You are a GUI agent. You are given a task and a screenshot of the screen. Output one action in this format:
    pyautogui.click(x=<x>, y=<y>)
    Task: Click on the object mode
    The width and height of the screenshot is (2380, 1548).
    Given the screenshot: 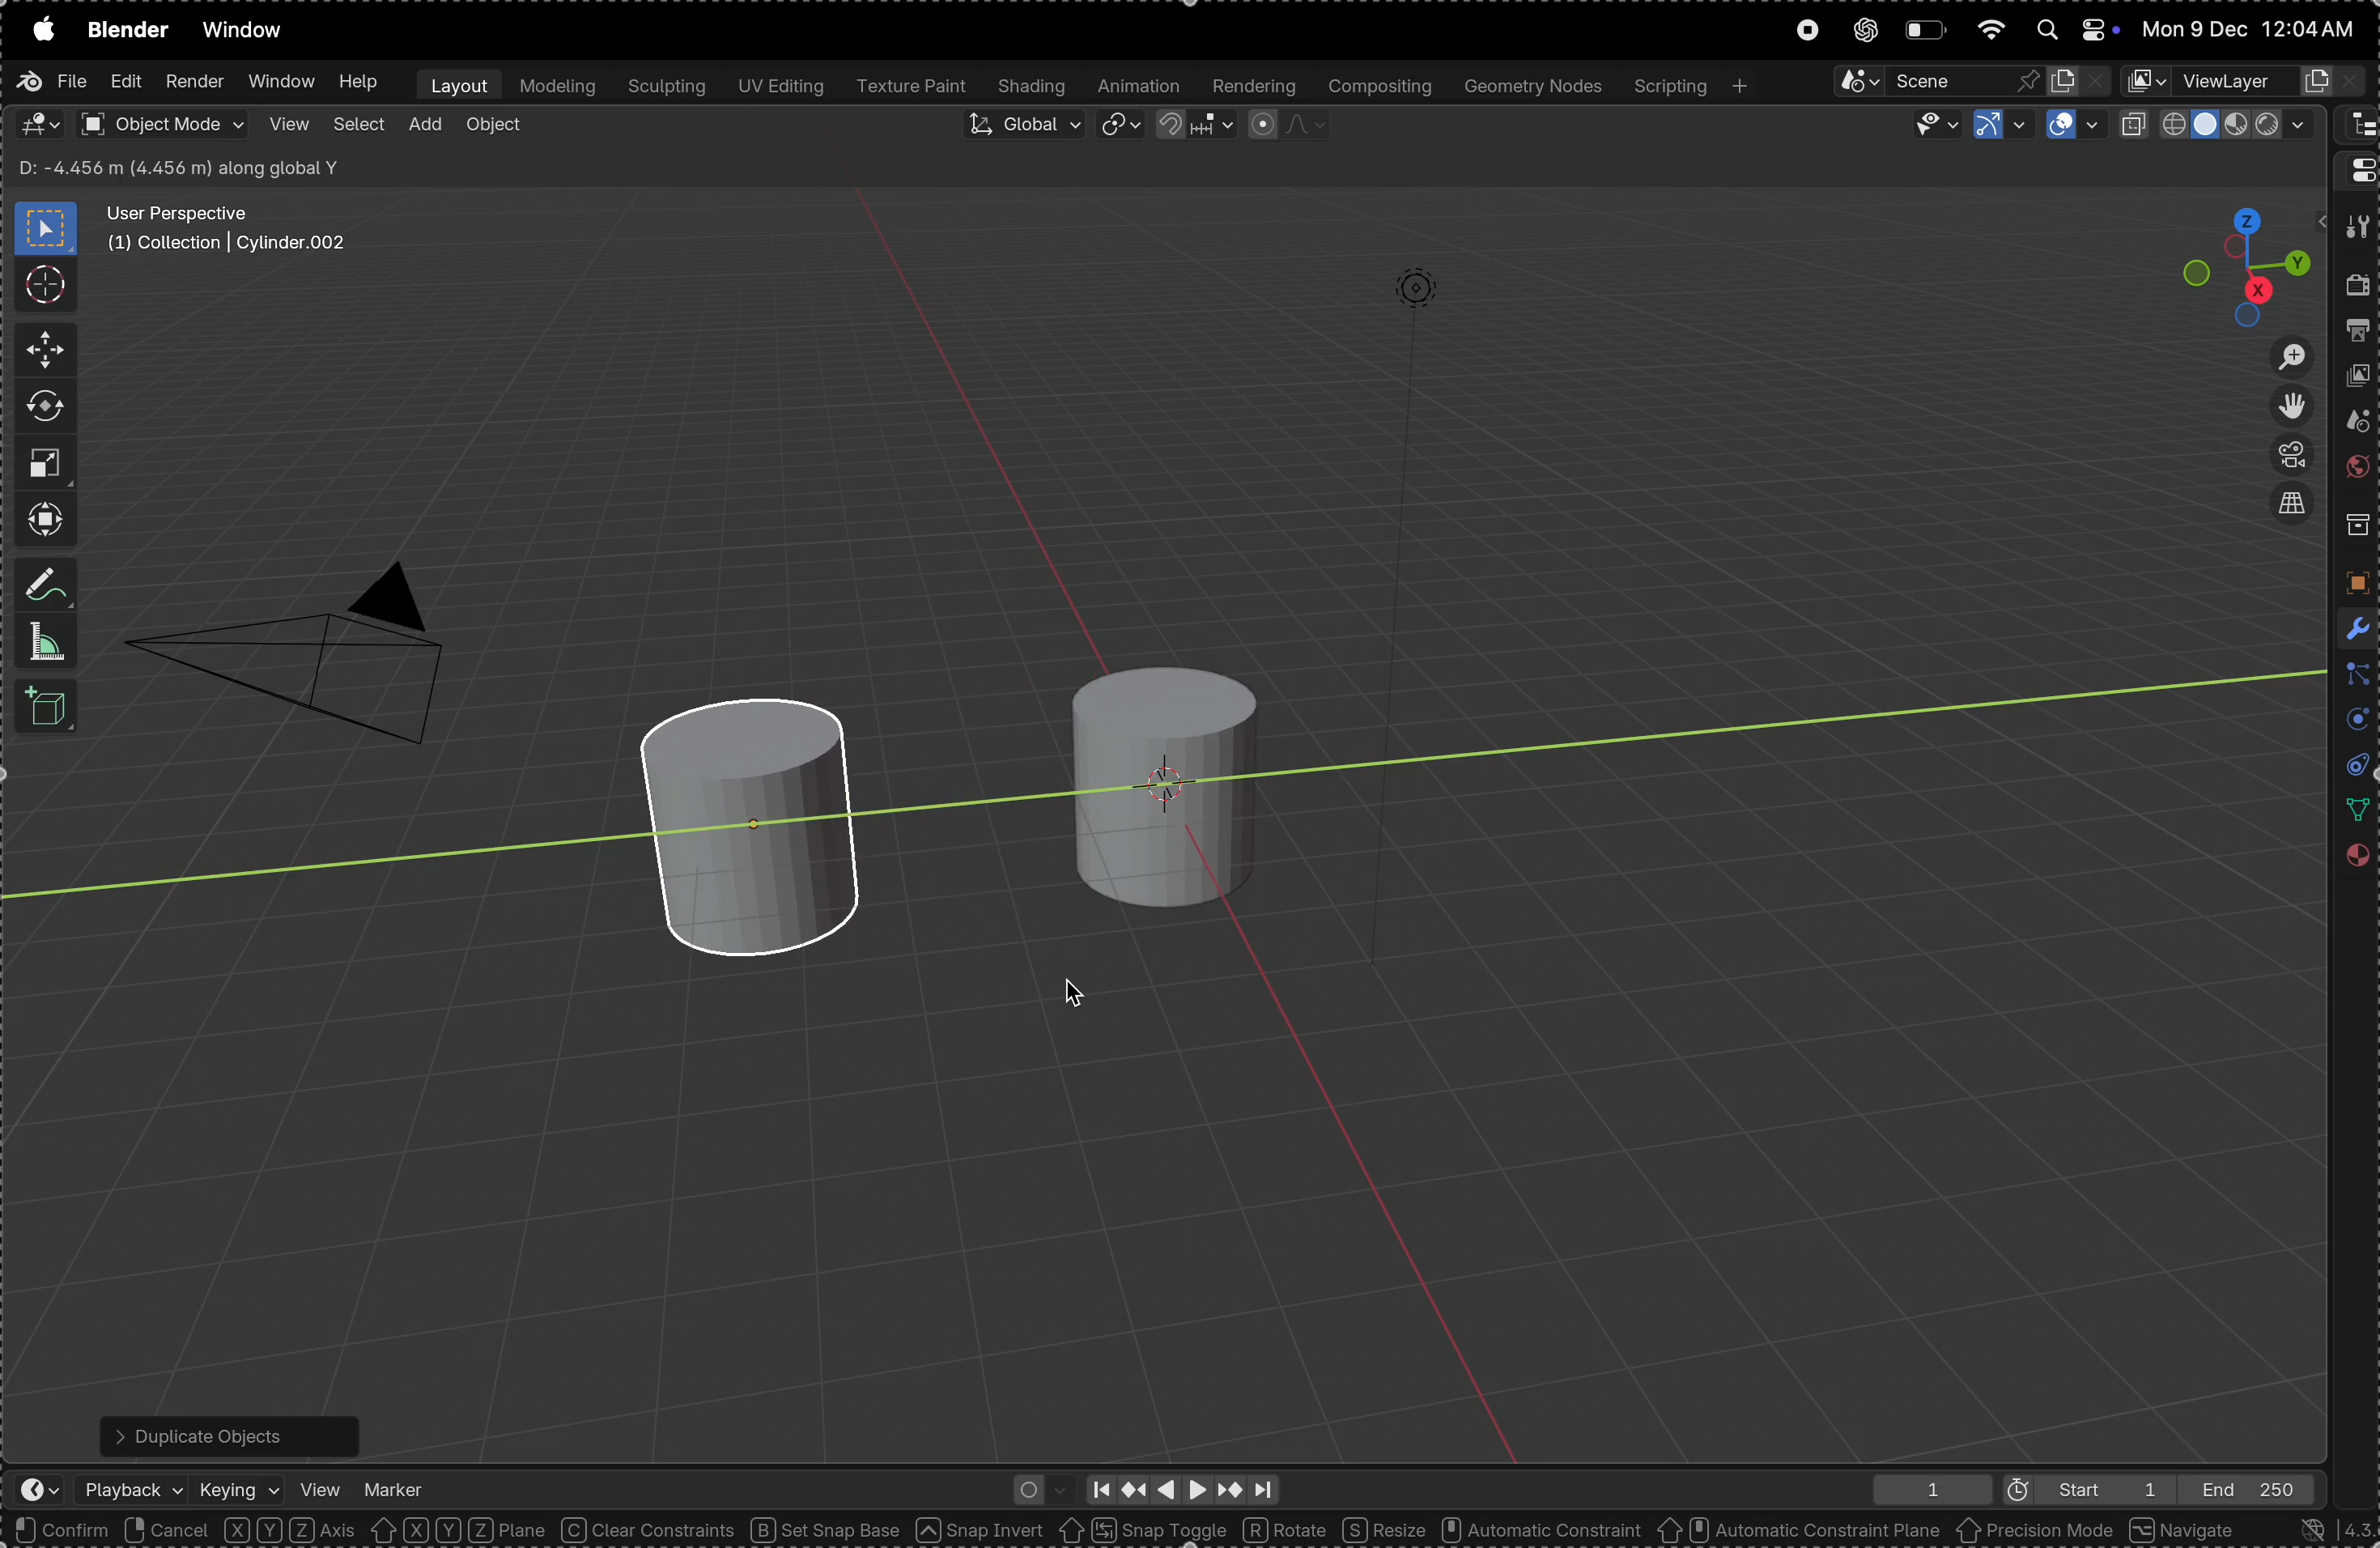 What is the action you would take?
    pyautogui.click(x=161, y=124)
    